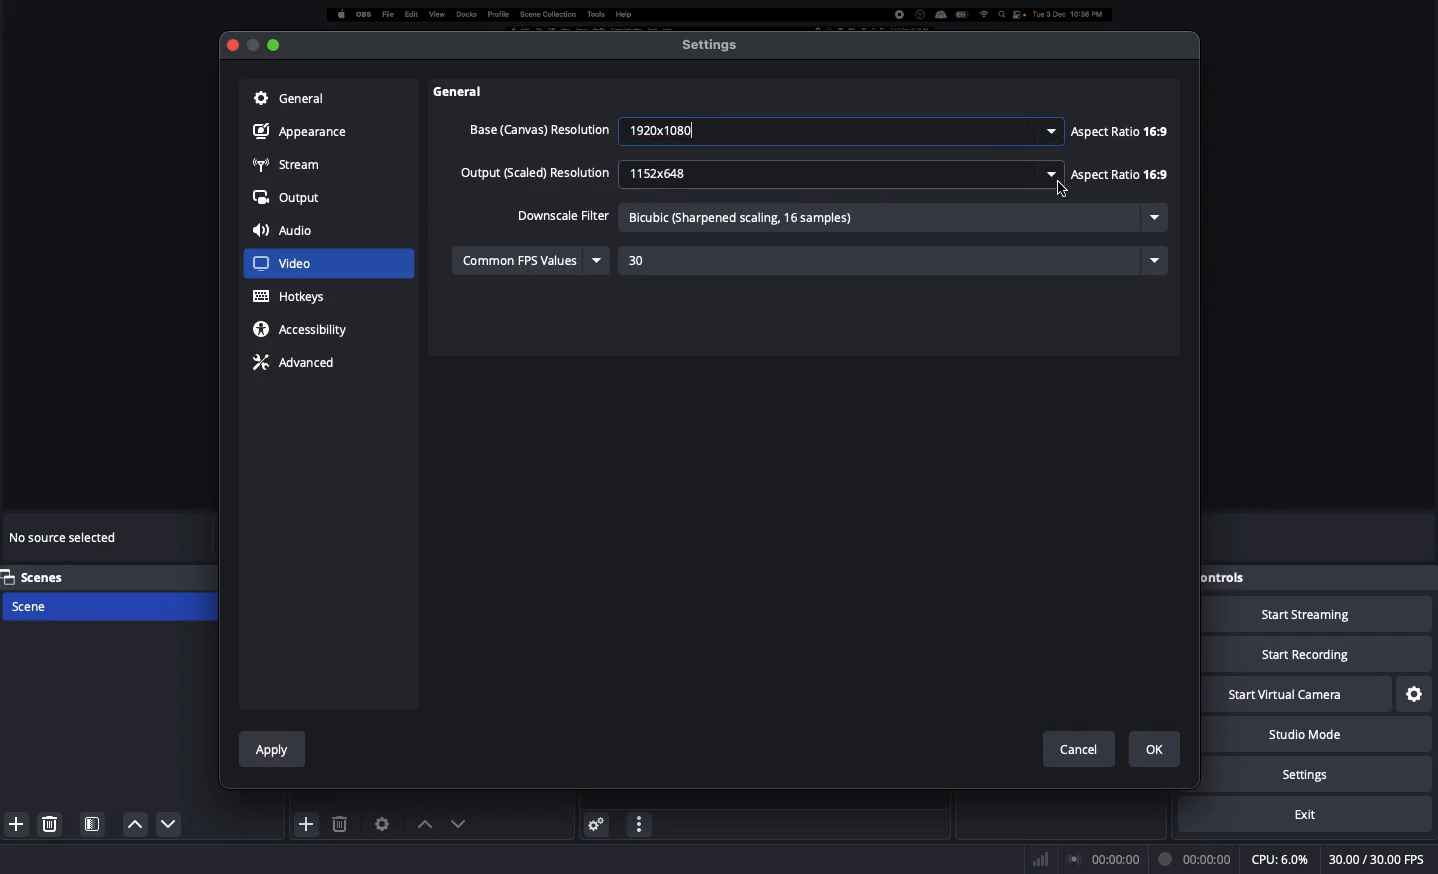 This screenshot has width=1438, height=874. What do you see at coordinates (1034, 858) in the screenshot?
I see `Network` at bounding box center [1034, 858].